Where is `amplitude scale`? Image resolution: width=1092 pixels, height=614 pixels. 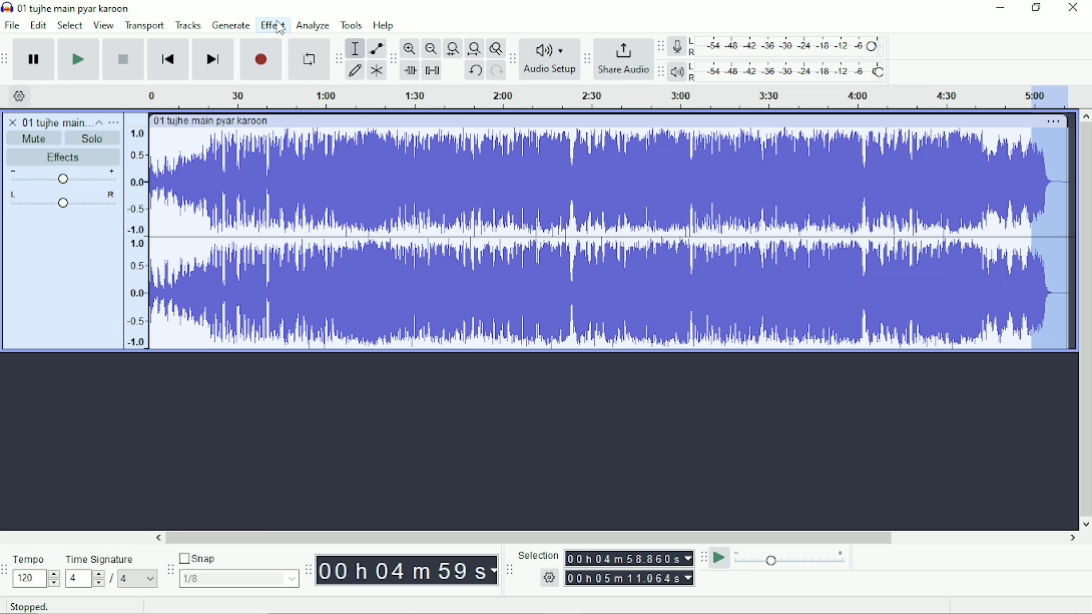
amplitude scale is located at coordinates (136, 239).